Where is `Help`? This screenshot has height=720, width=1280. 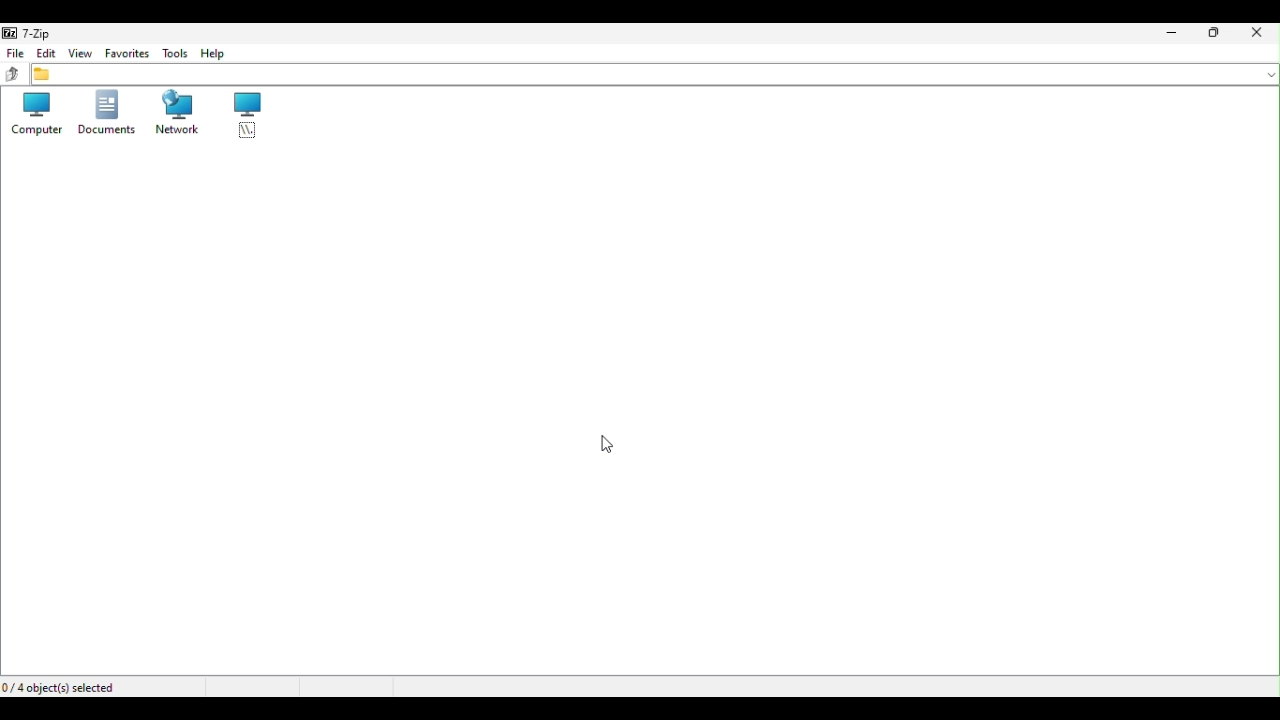
Help is located at coordinates (215, 55).